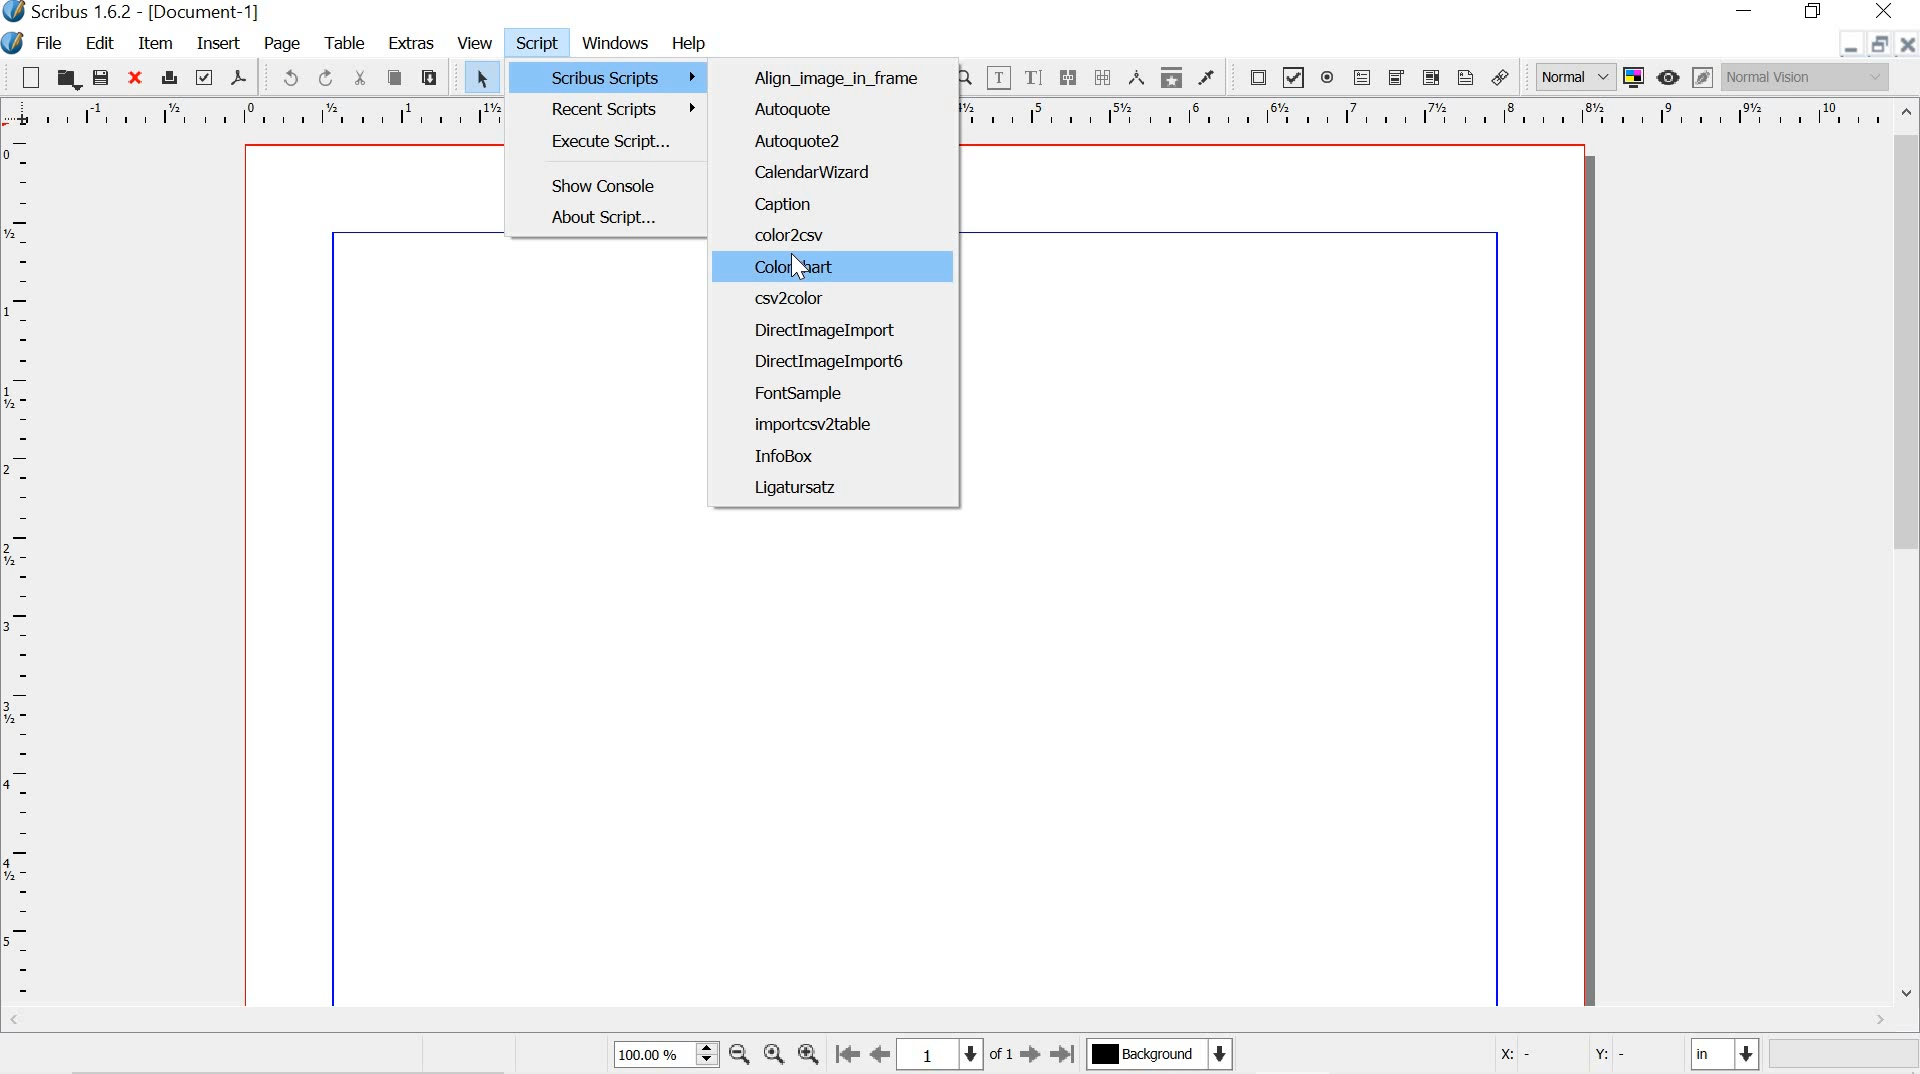  What do you see at coordinates (1908, 553) in the screenshot?
I see `scrollbar` at bounding box center [1908, 553].